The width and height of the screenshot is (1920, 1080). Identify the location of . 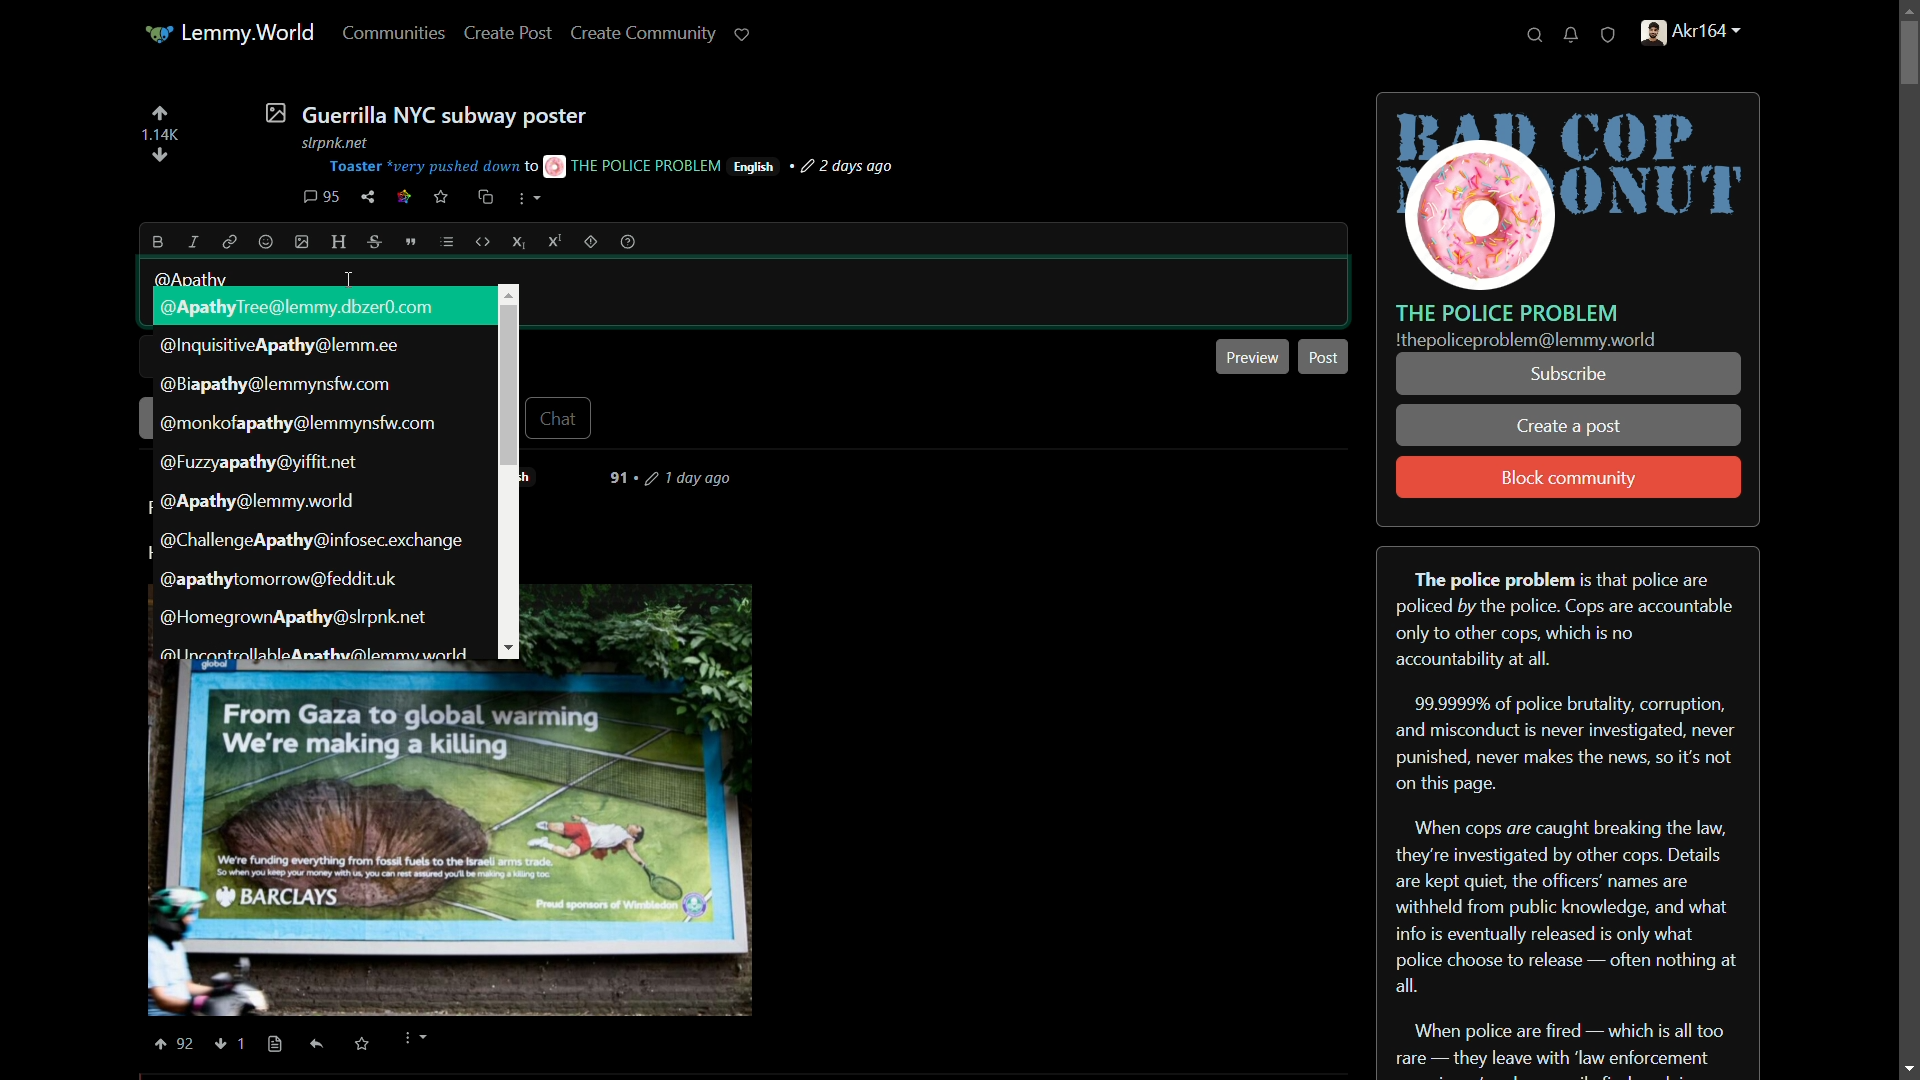
(222, 1045).